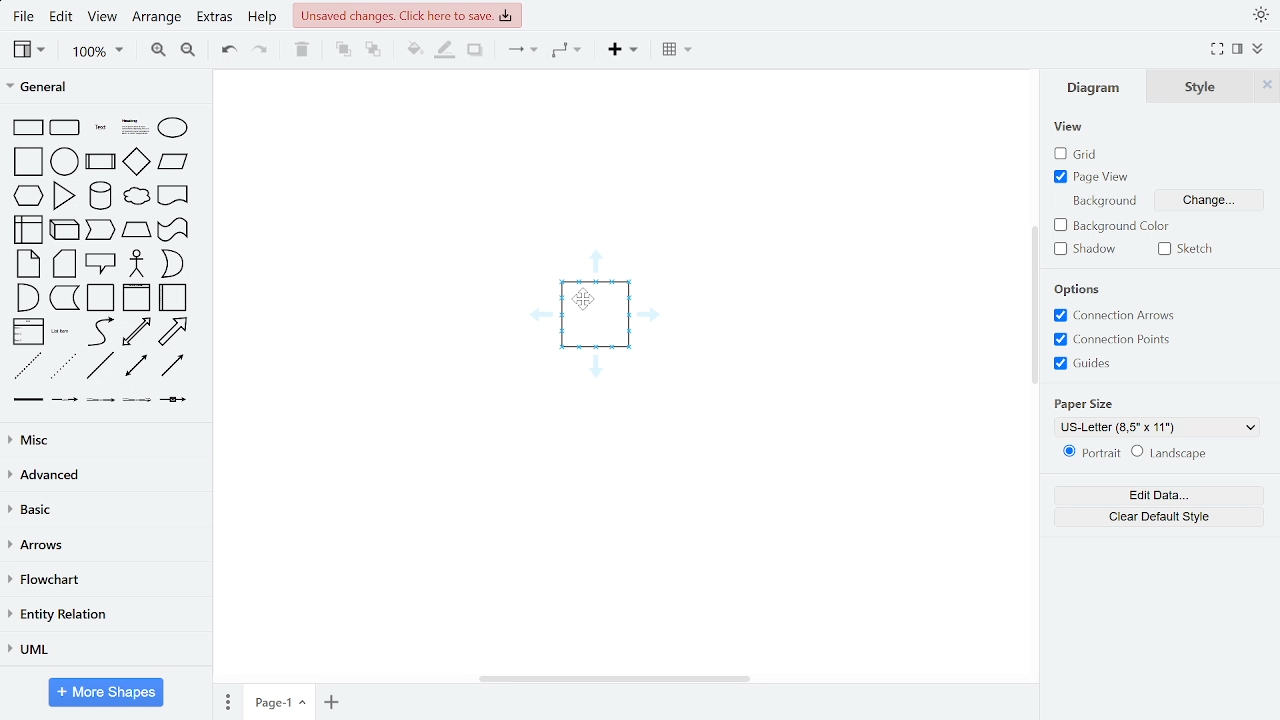 This screenshot has width=1280, height=720. I want to click on fullscreen, so click(1216, 48).